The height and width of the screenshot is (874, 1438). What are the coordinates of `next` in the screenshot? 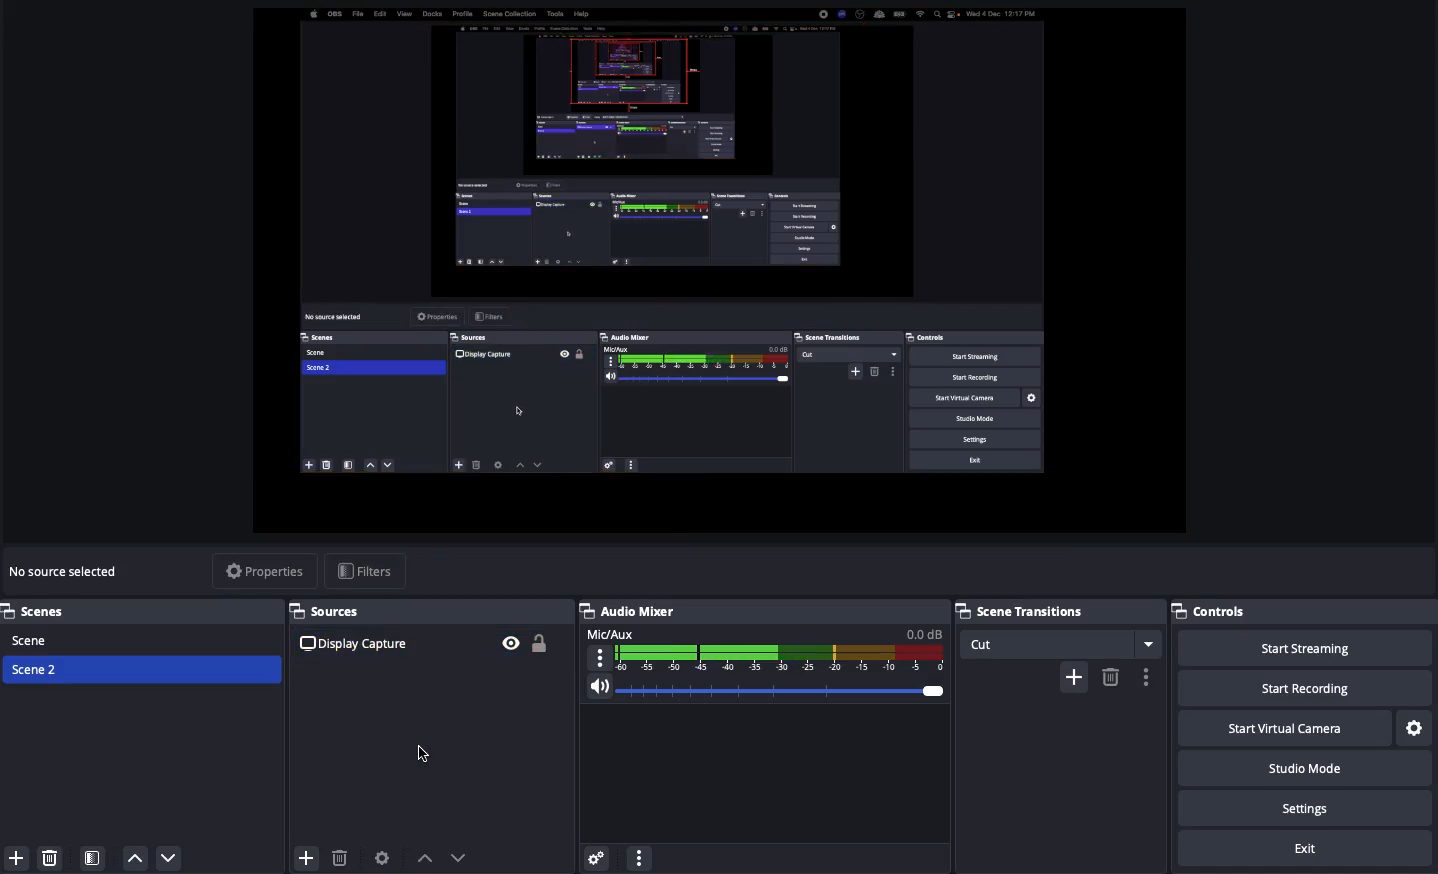 It's located at (464, 857).